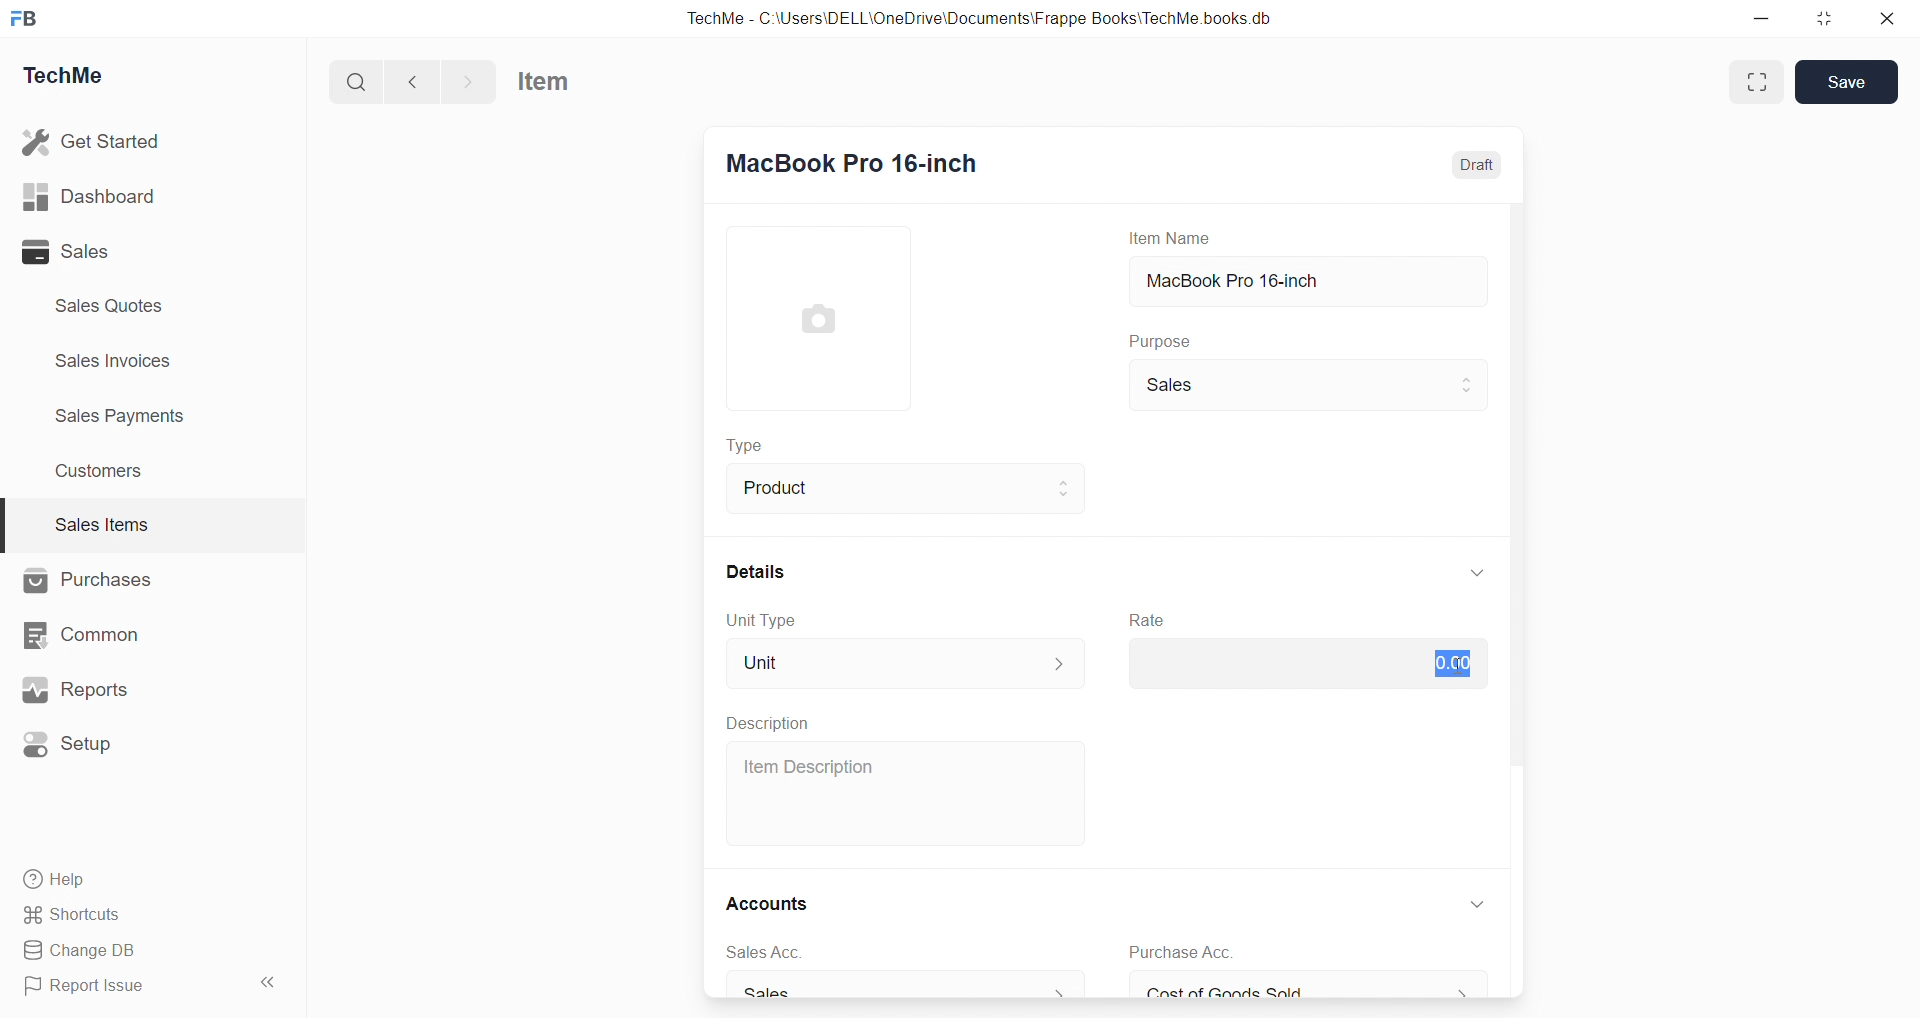 Image resolution: width=1920 pixels, height=1018 pixels. Describe the element at coordinates (772, 723) in the screenshot. I see `Description` at that location.